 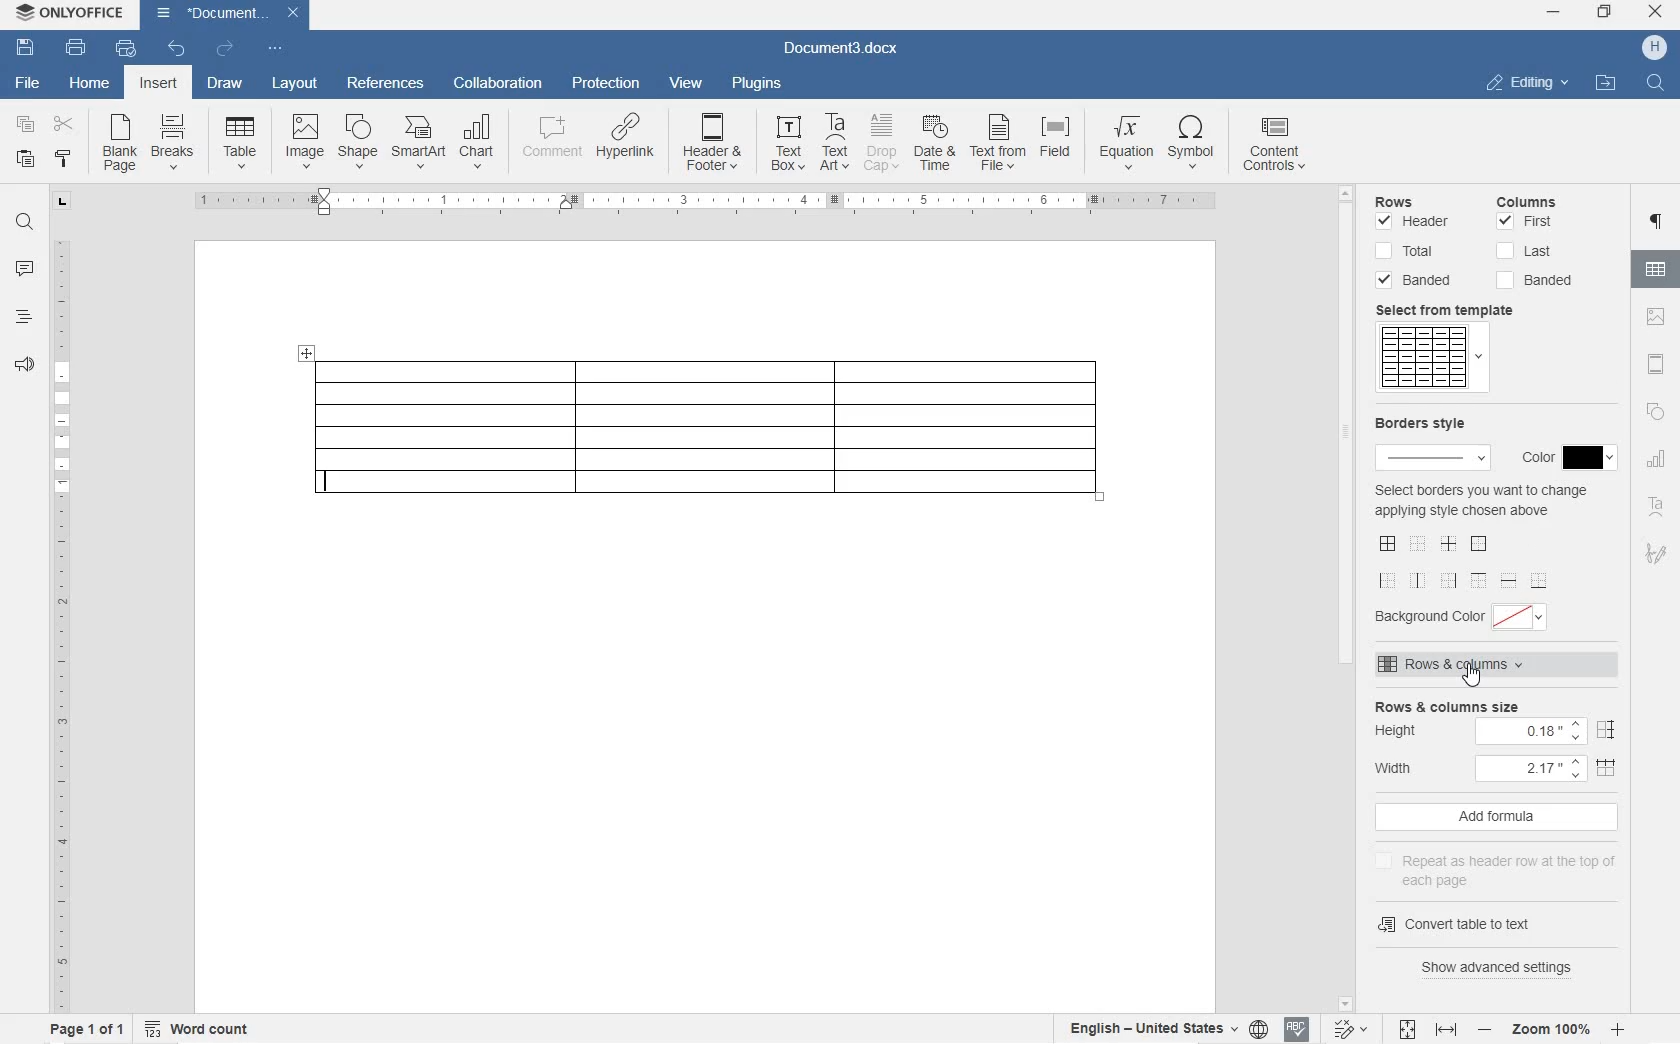 I want to click on show advanced settings, so click(x=1499, y=970).